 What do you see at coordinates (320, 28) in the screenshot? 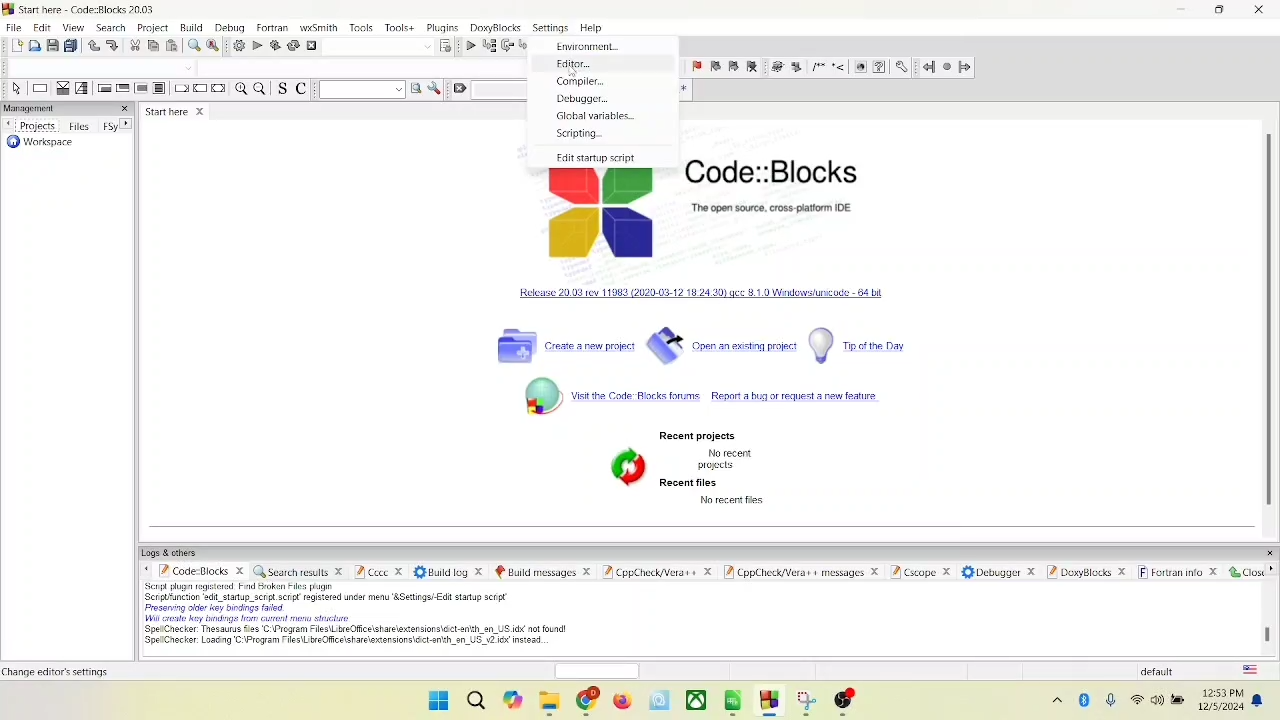
I see `wxSmith` at bounding box center [320, 28].